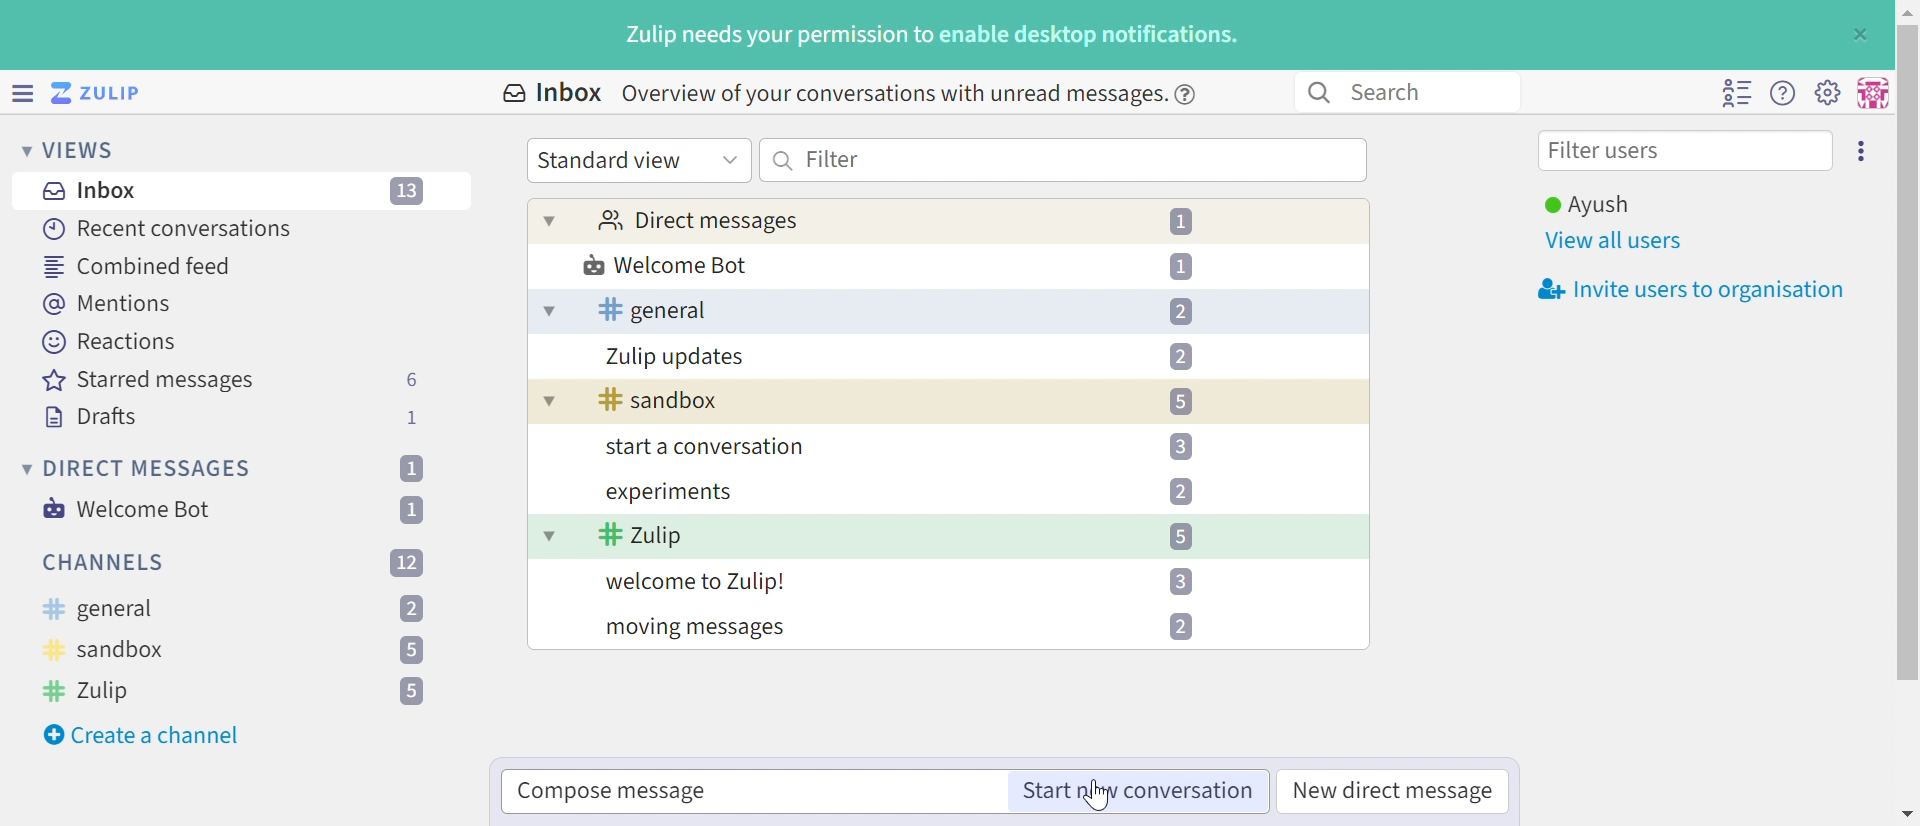 This screenshot has height=826, width=1920. Describe the element at coordinates (833, 158) in the screenshot. I see `Filter` at that location.